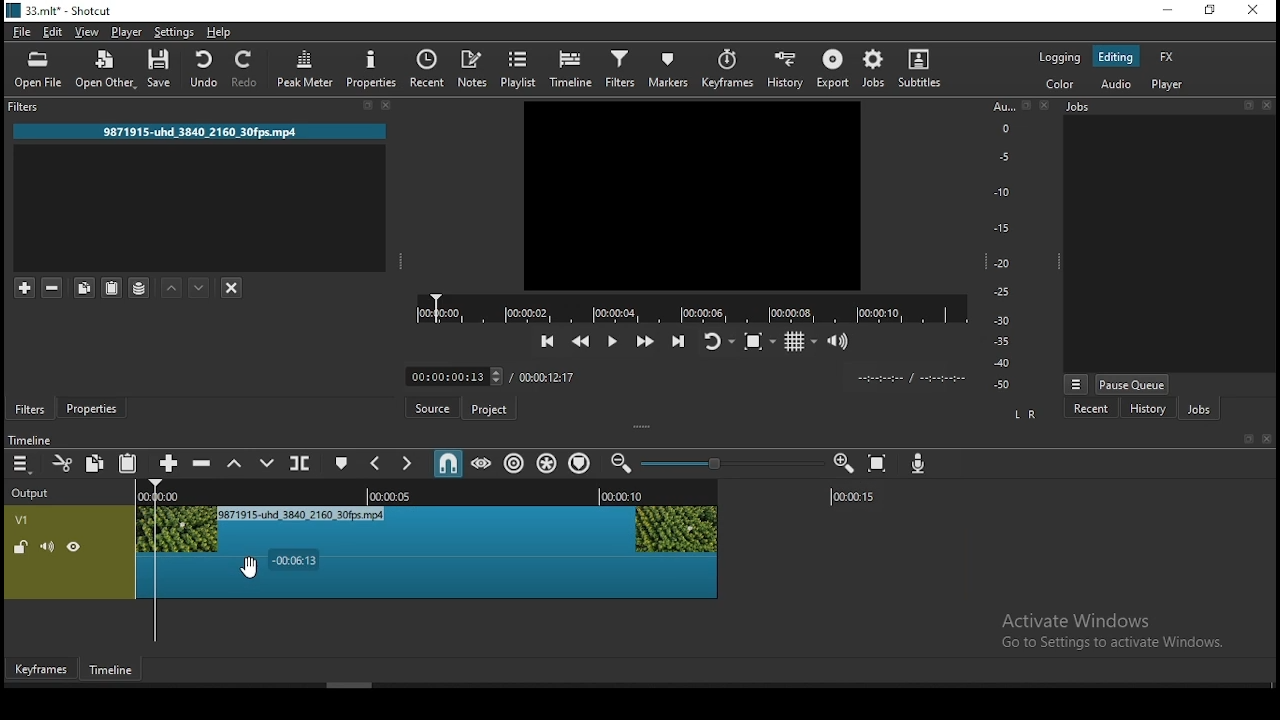  Describe the element at coordinates (30, 409) in the screenshot. I see `filters` at that location.